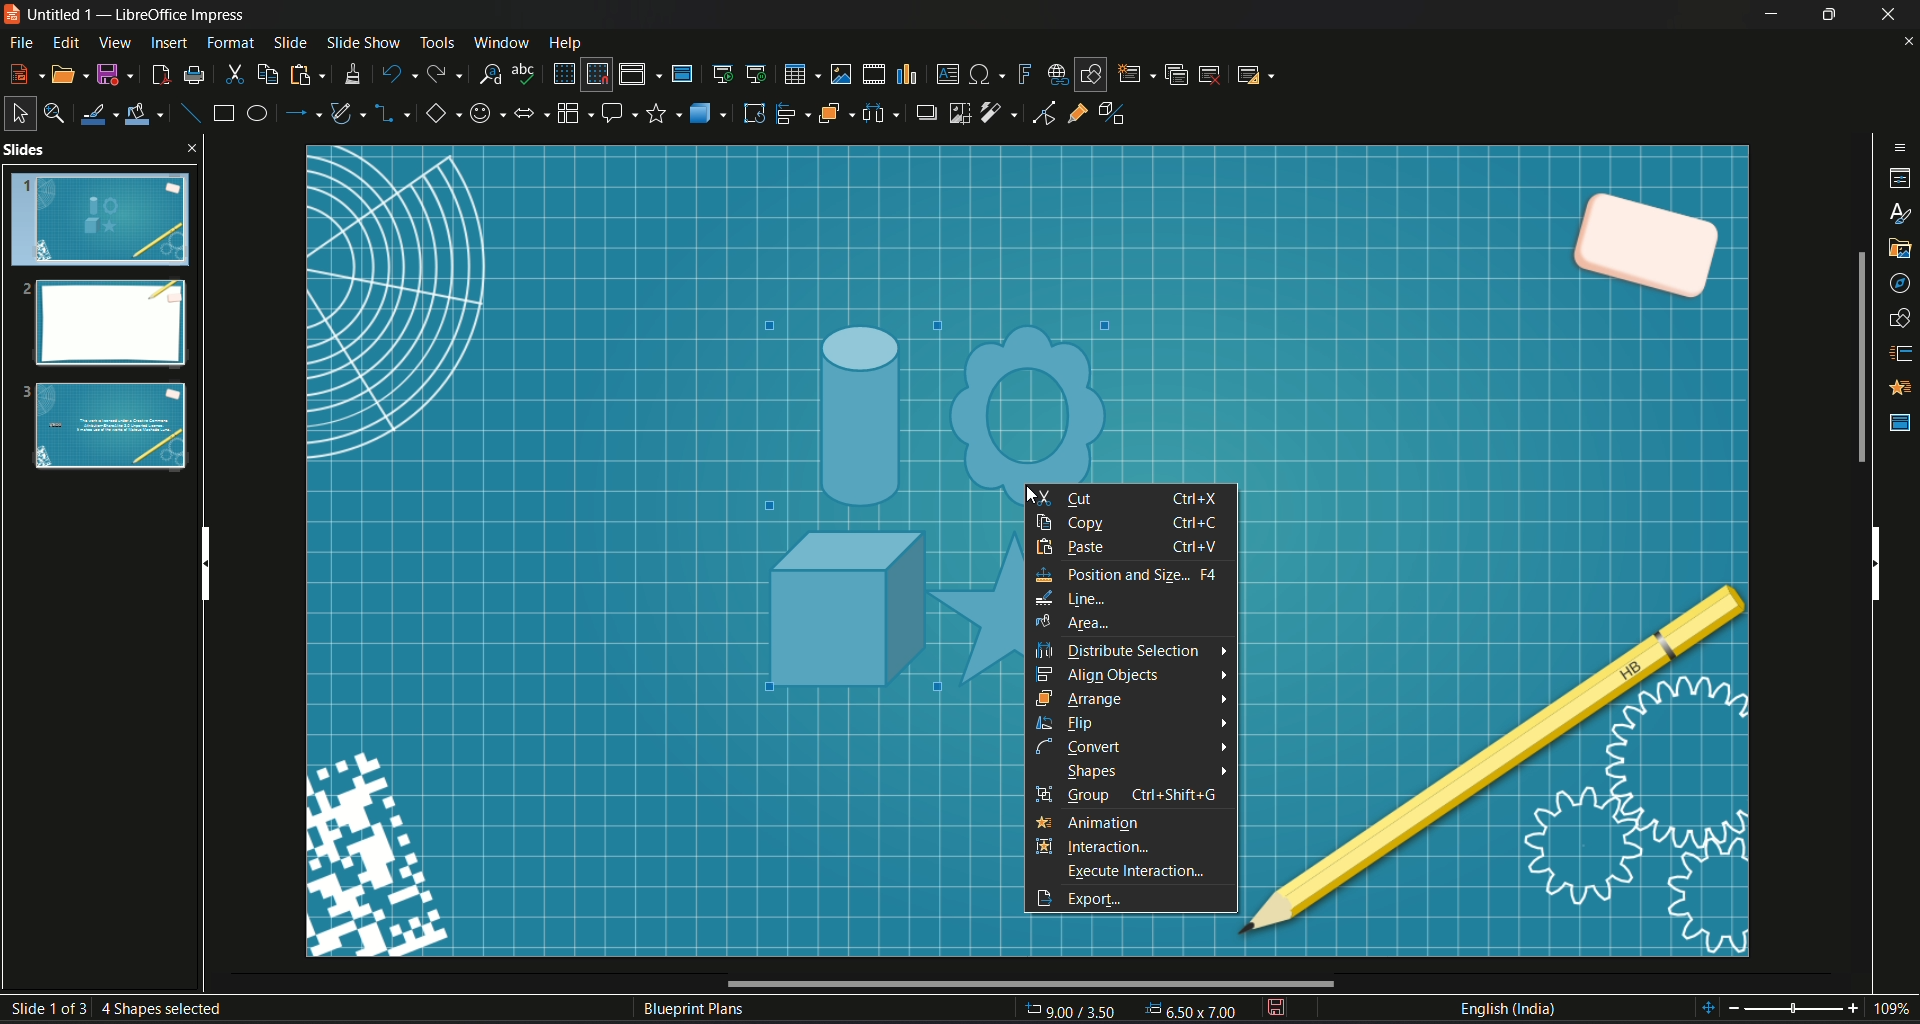 This screenshot has width=1920, height=1024. Describe the element at coordinates (158, 75) in the screenshot. I see `export` at that location.